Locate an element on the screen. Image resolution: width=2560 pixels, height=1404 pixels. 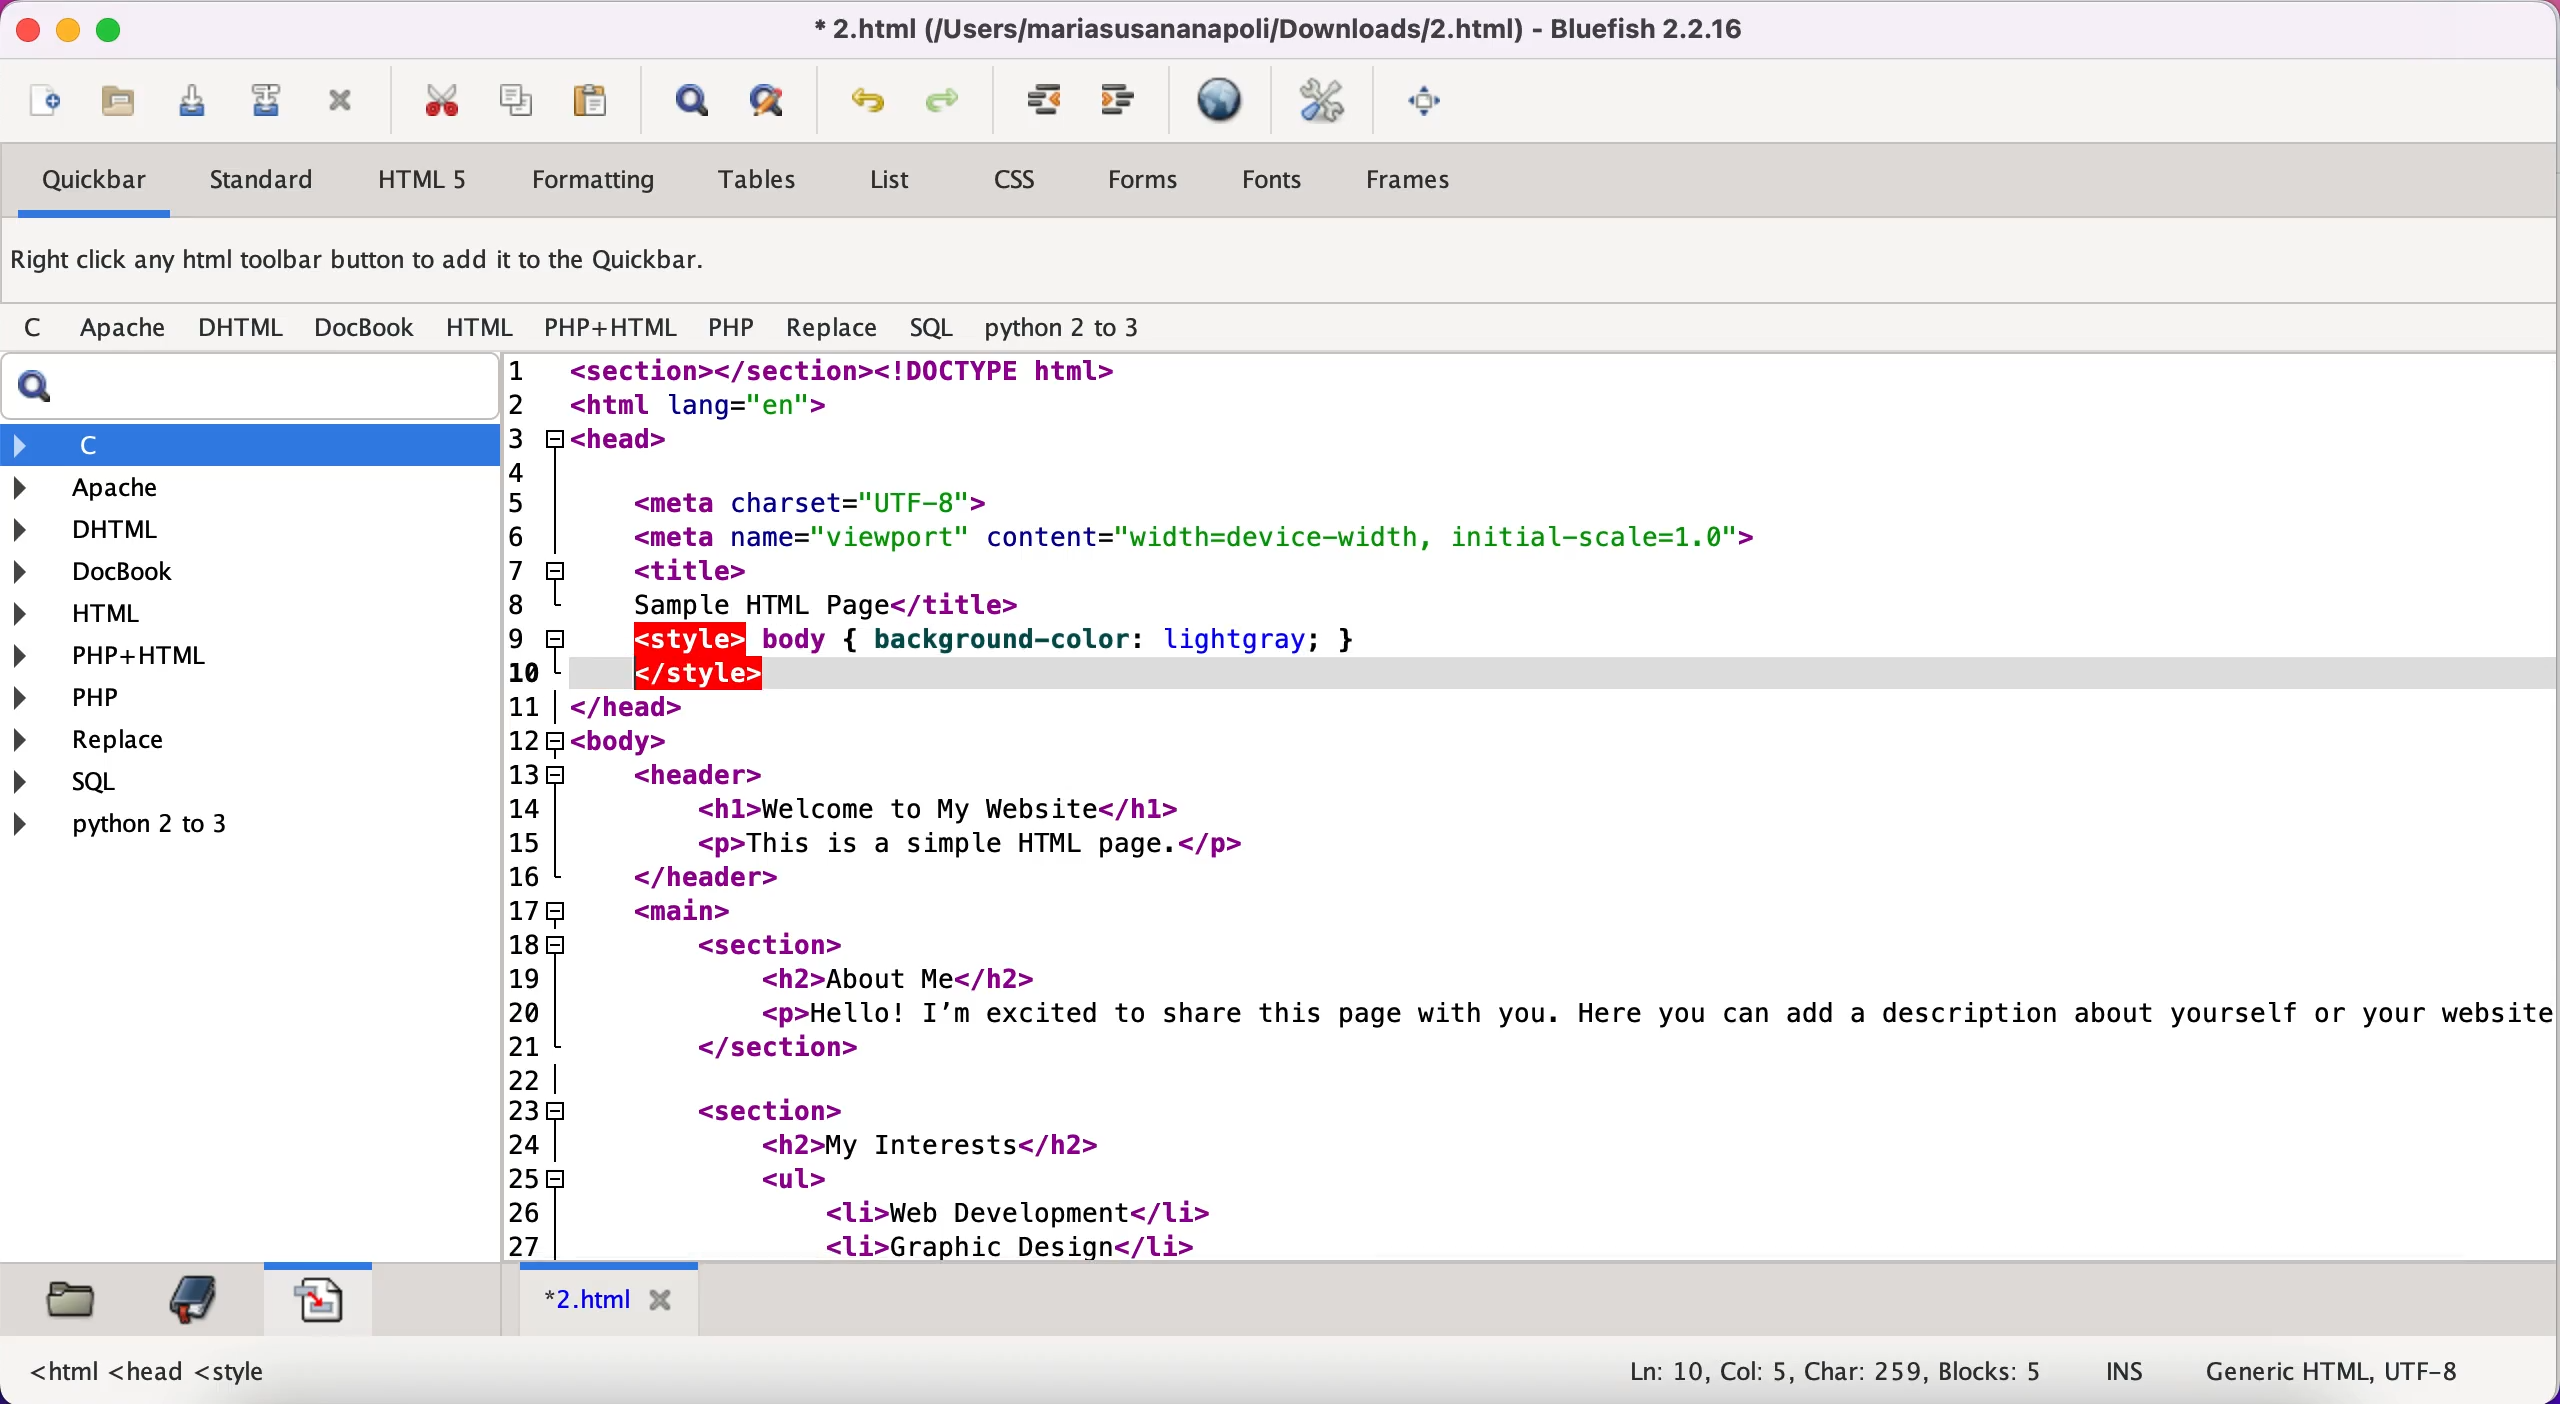
close is located at coordinates (22, 29).